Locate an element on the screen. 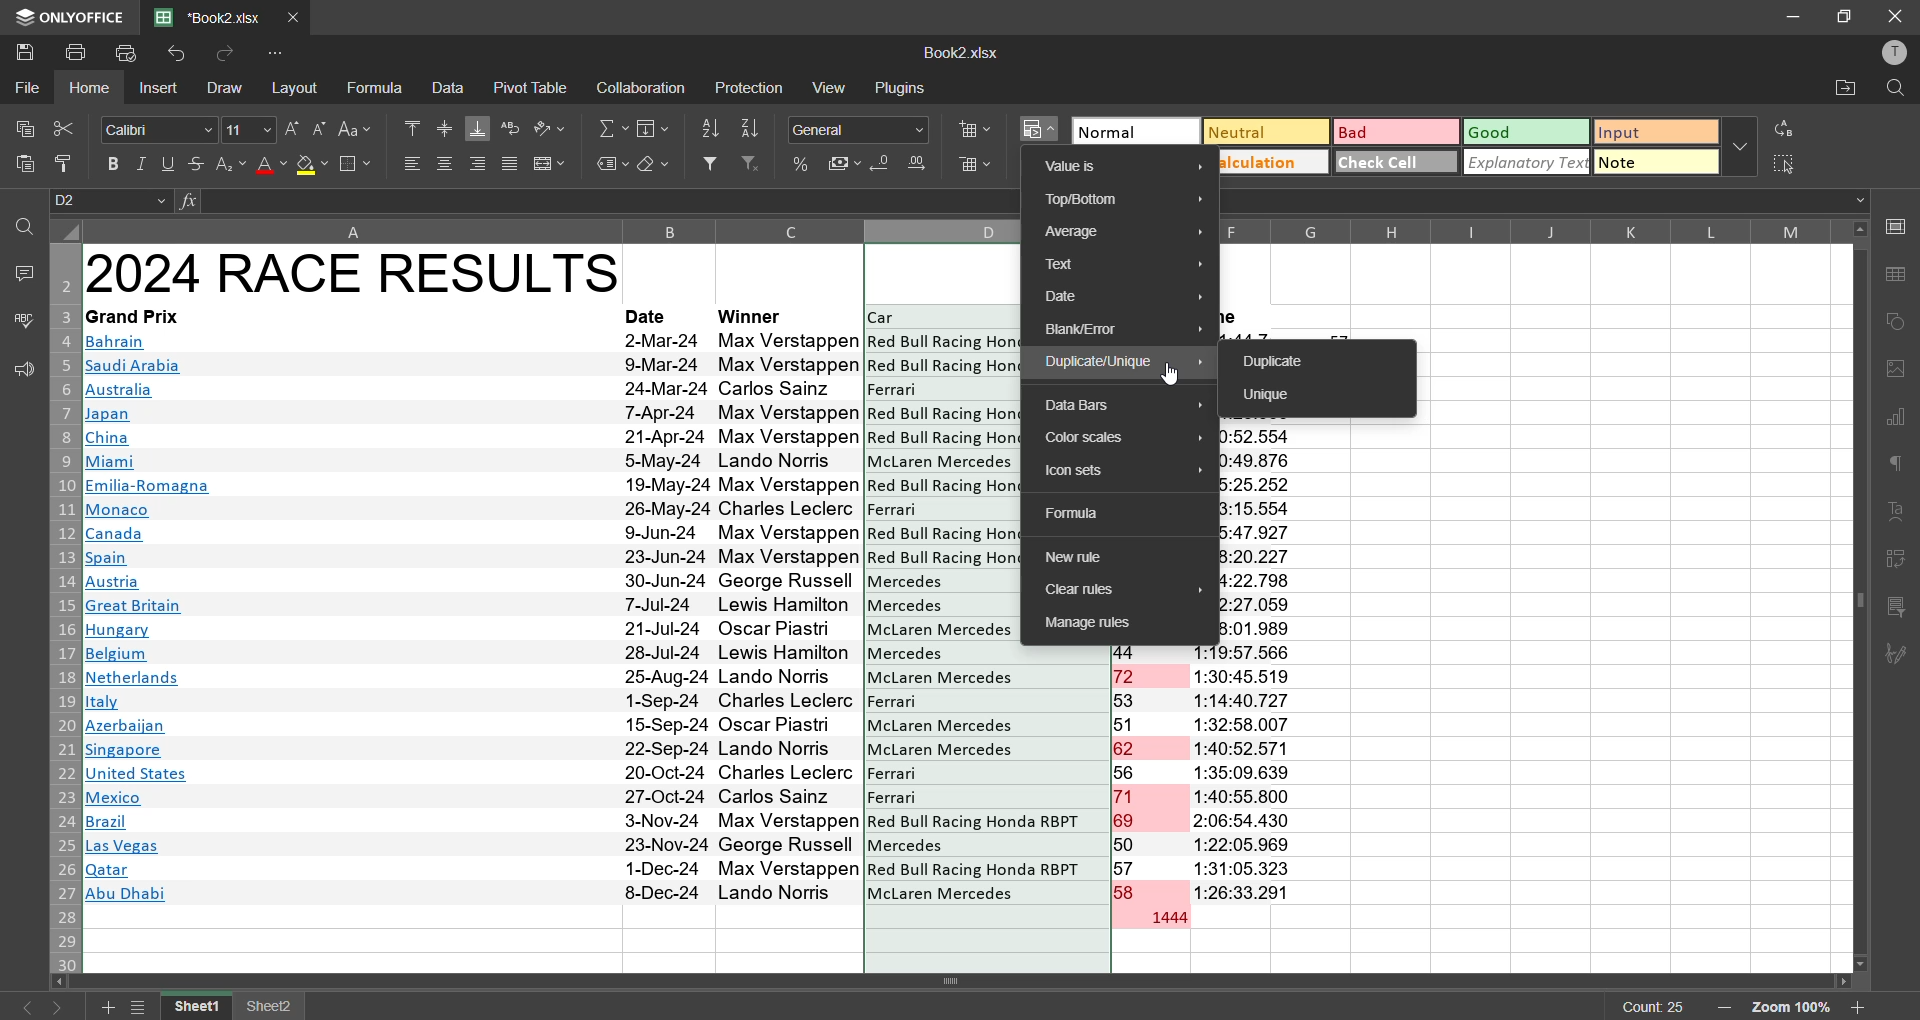 This screenshot has width=1920, height=1020. save is located at coordinates (24, 50).